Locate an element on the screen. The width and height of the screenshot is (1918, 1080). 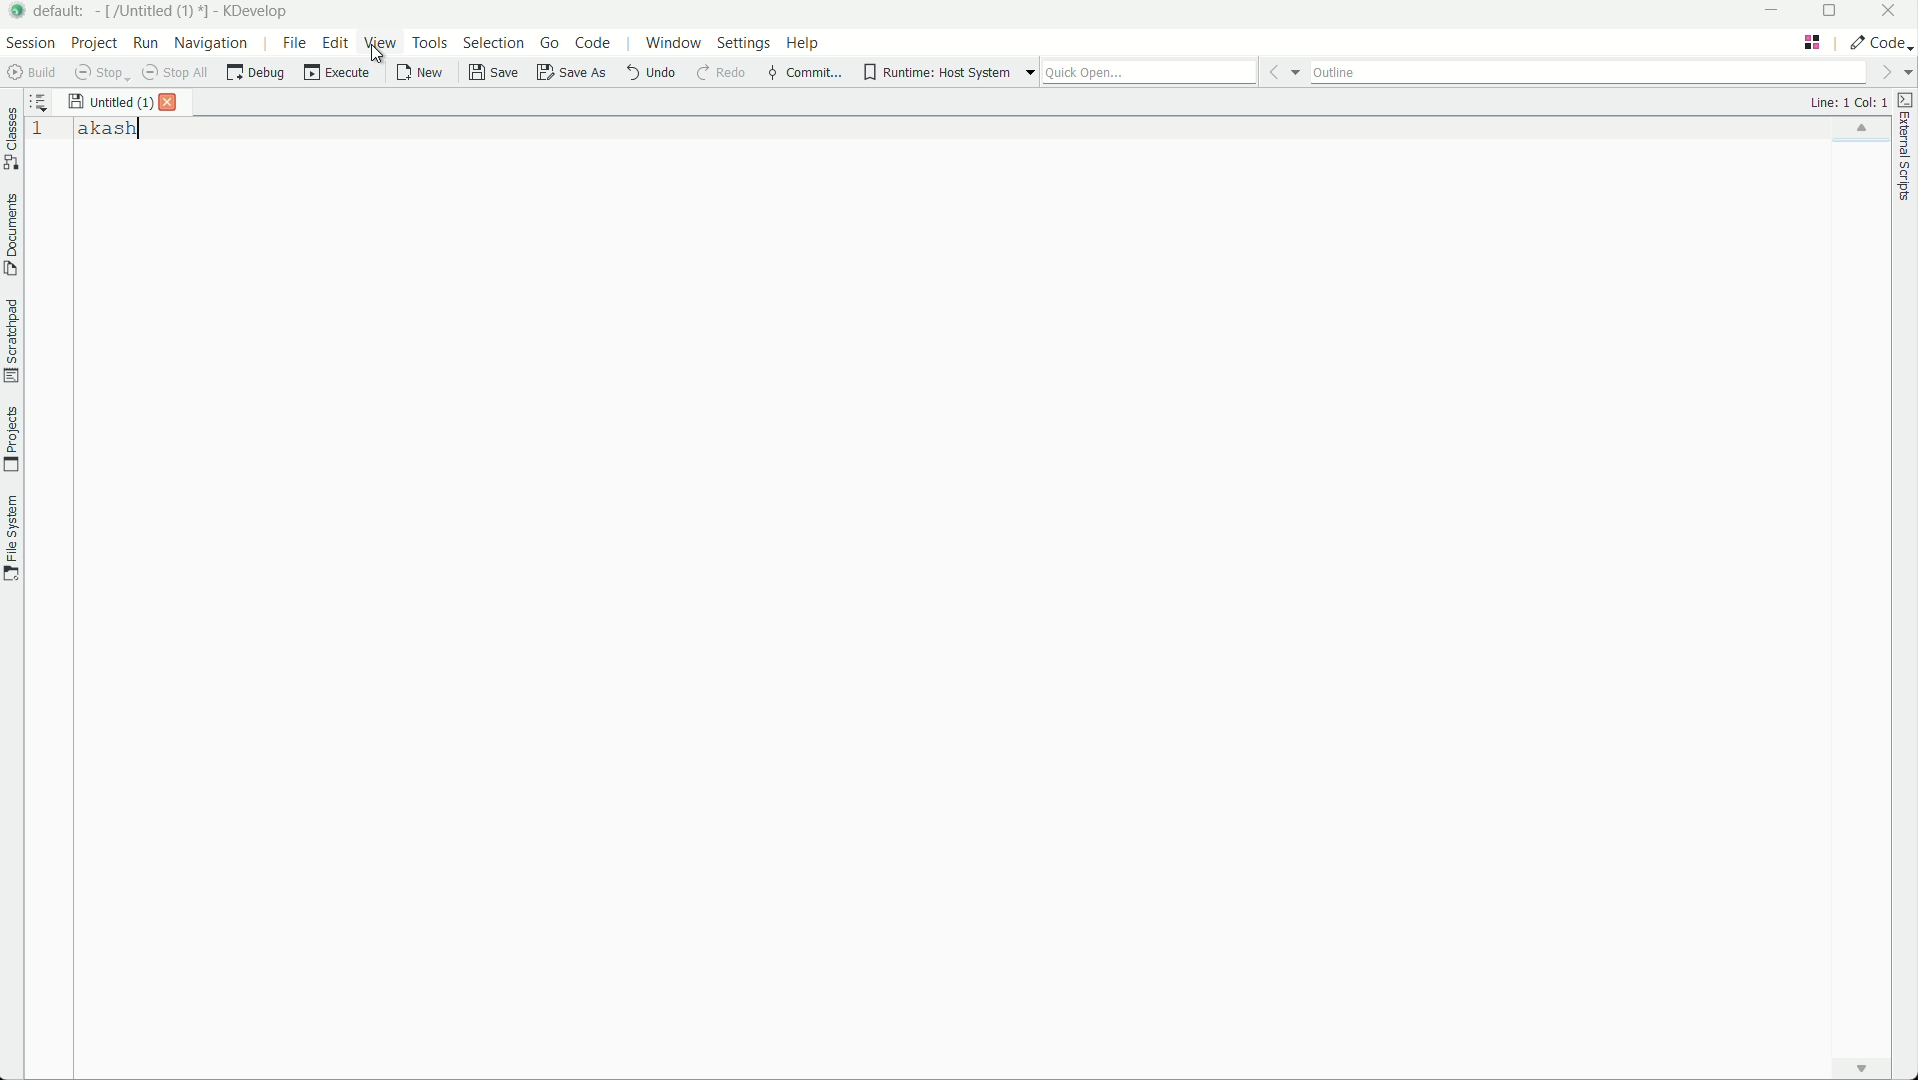
navigation is located at coordinates (212, 44).